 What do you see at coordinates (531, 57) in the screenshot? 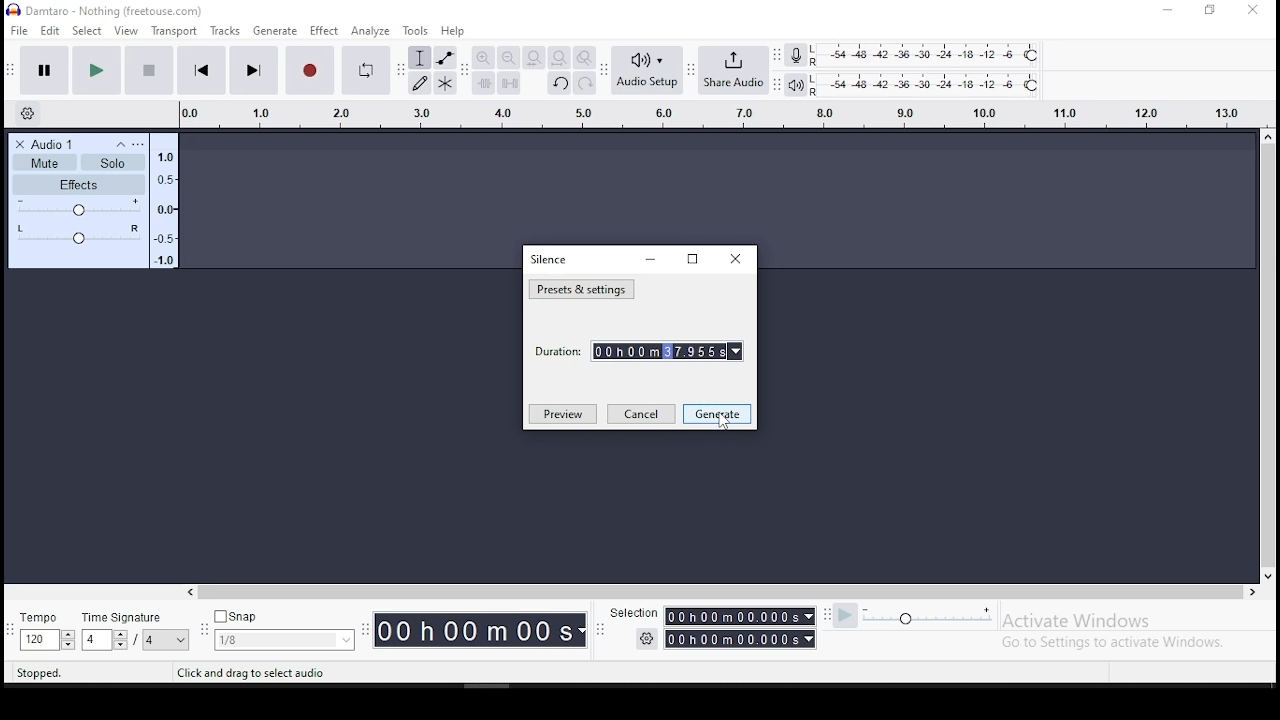
I see `fit selection to width` at bounding box center [531, 57].